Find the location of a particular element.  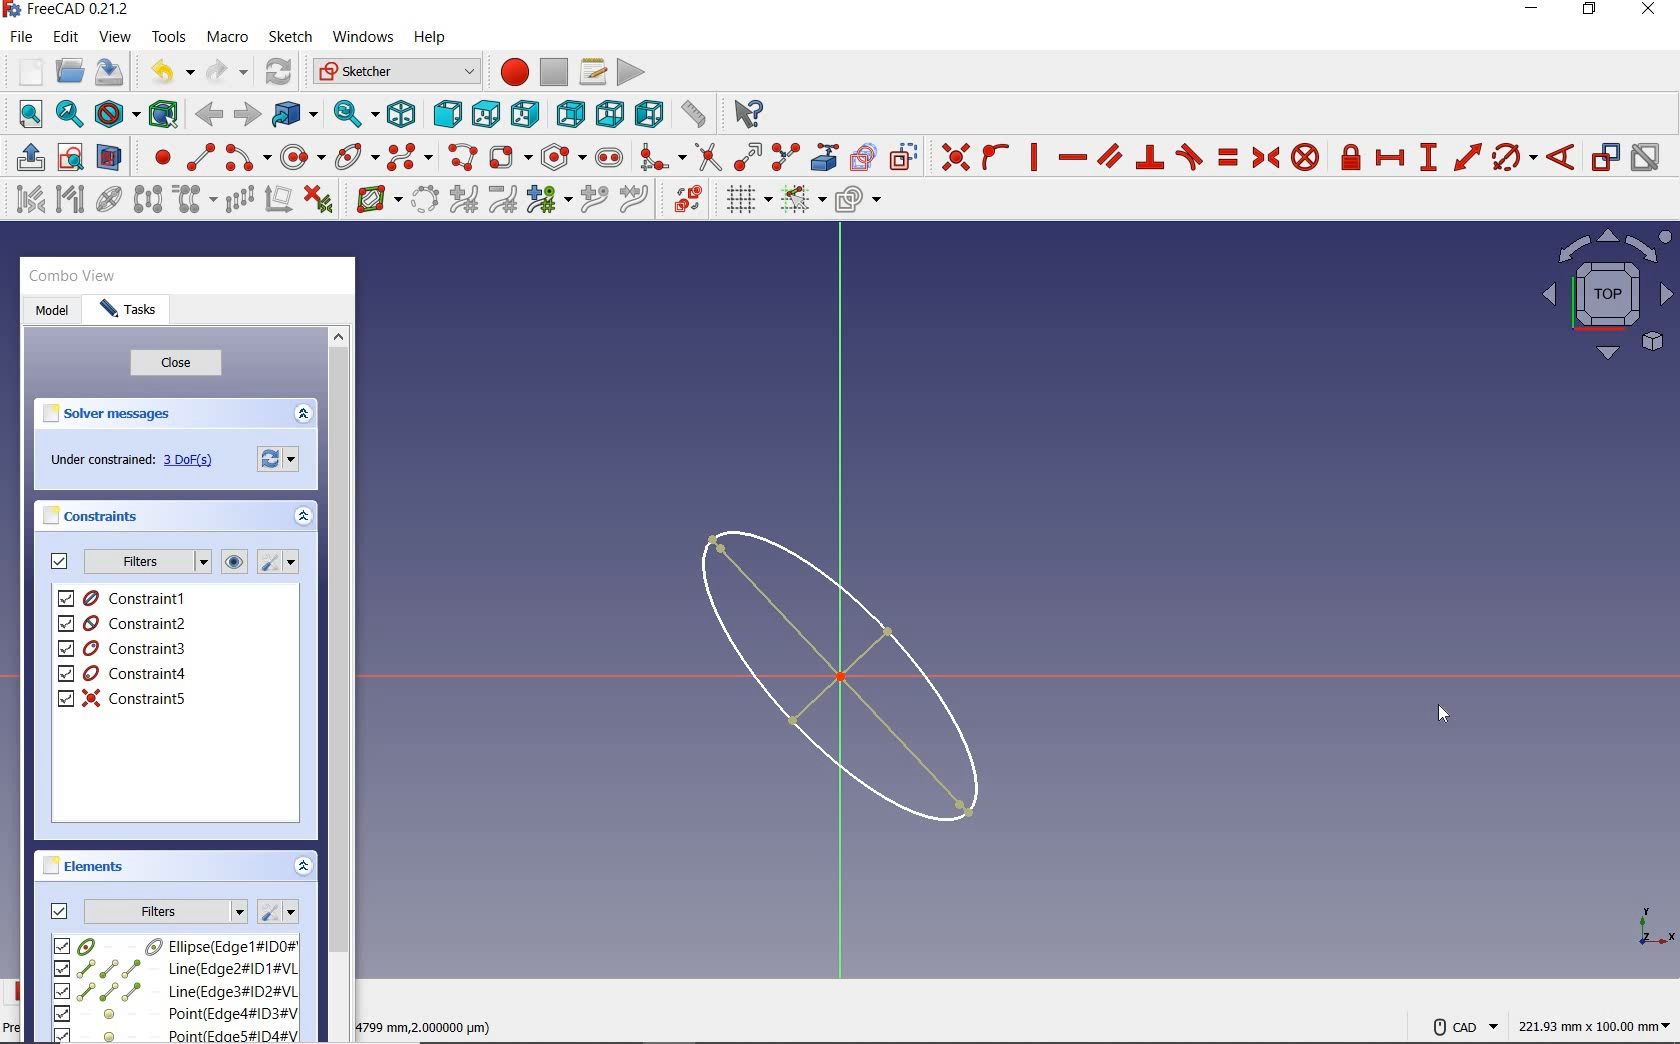

save is located at coordinates (108, 72).